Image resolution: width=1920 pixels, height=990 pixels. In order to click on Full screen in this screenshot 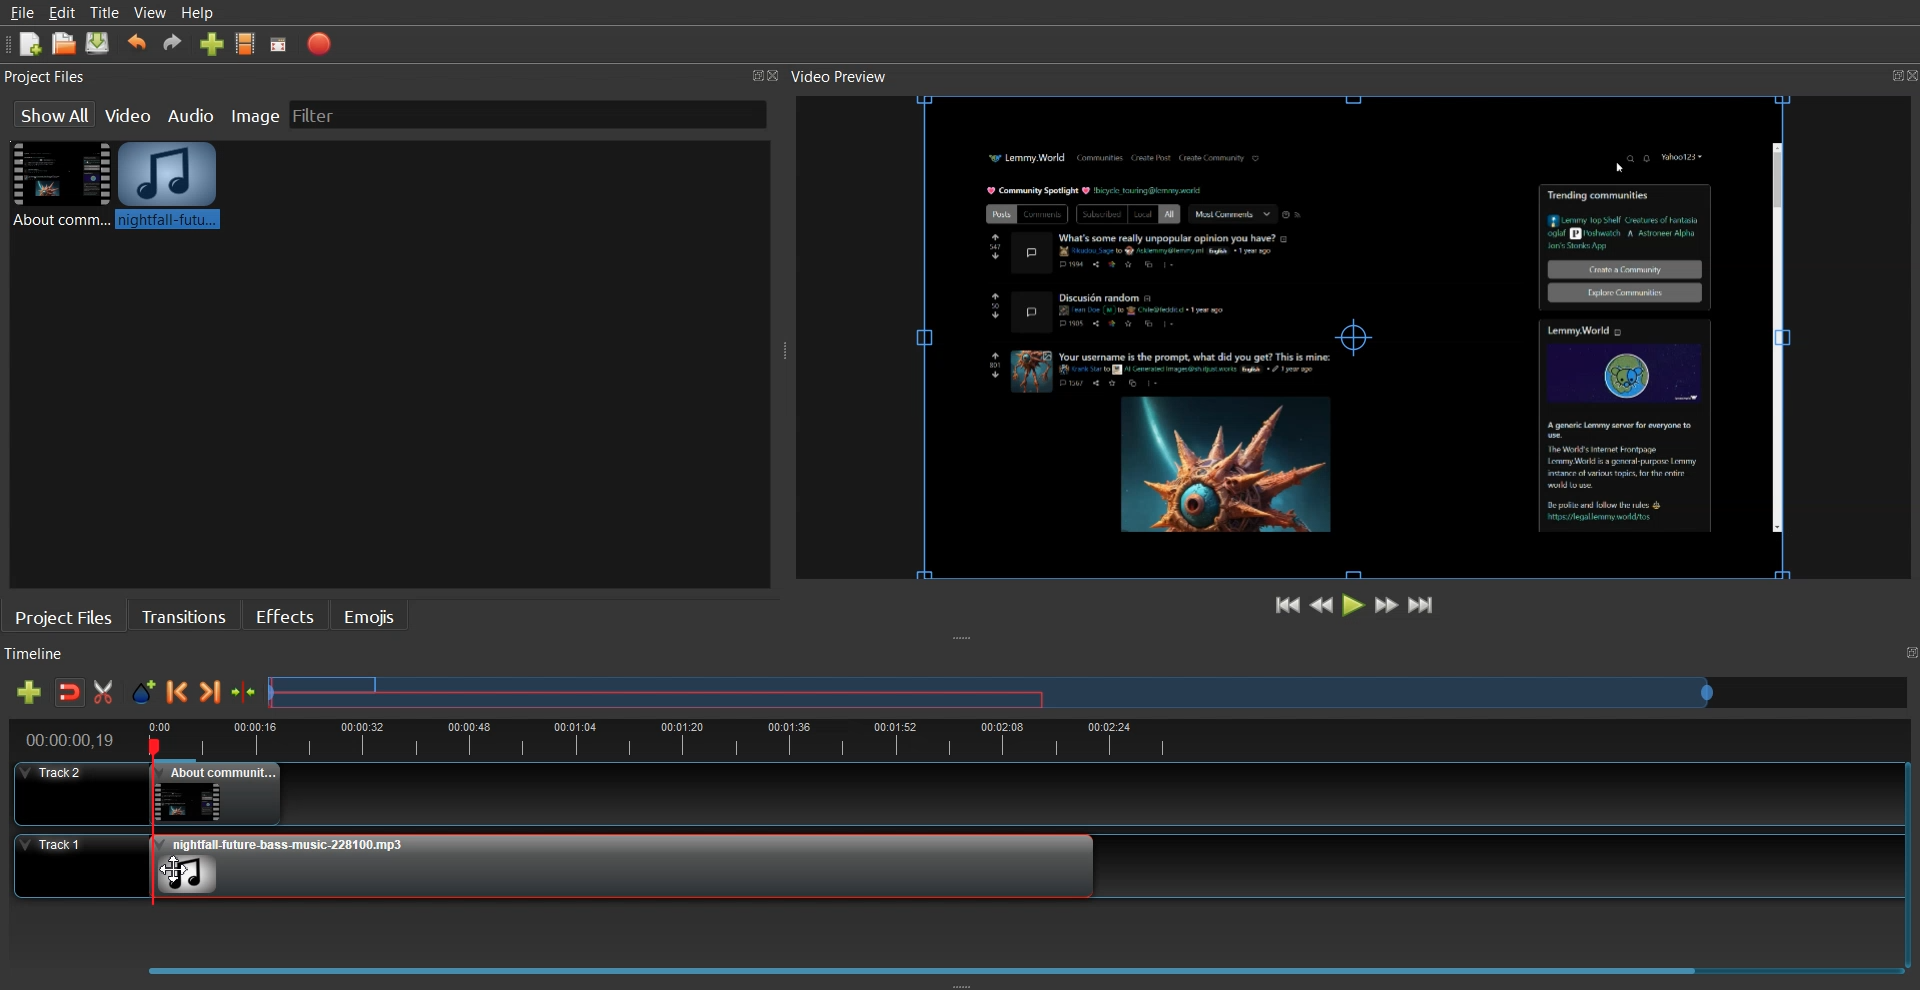, I will do `click(279, 45)`.